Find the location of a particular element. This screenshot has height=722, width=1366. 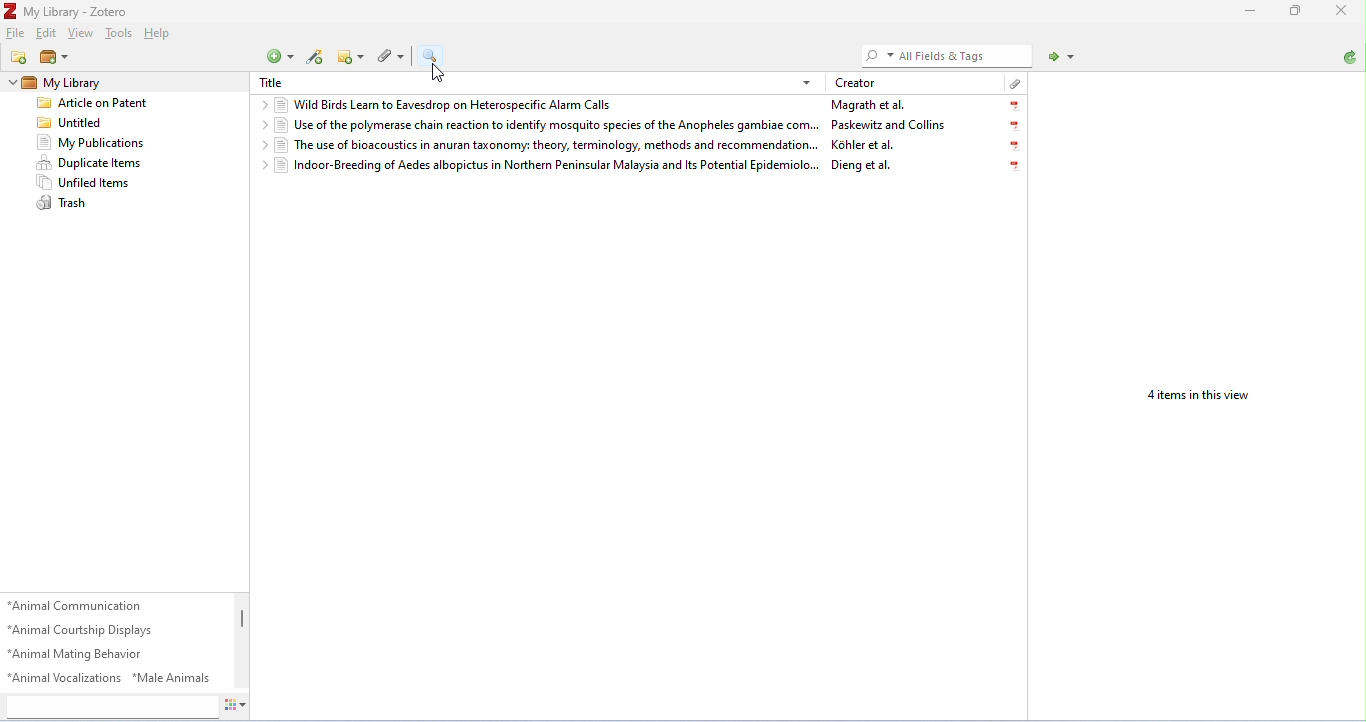

Article on patent is located at coordinates (96, 104).